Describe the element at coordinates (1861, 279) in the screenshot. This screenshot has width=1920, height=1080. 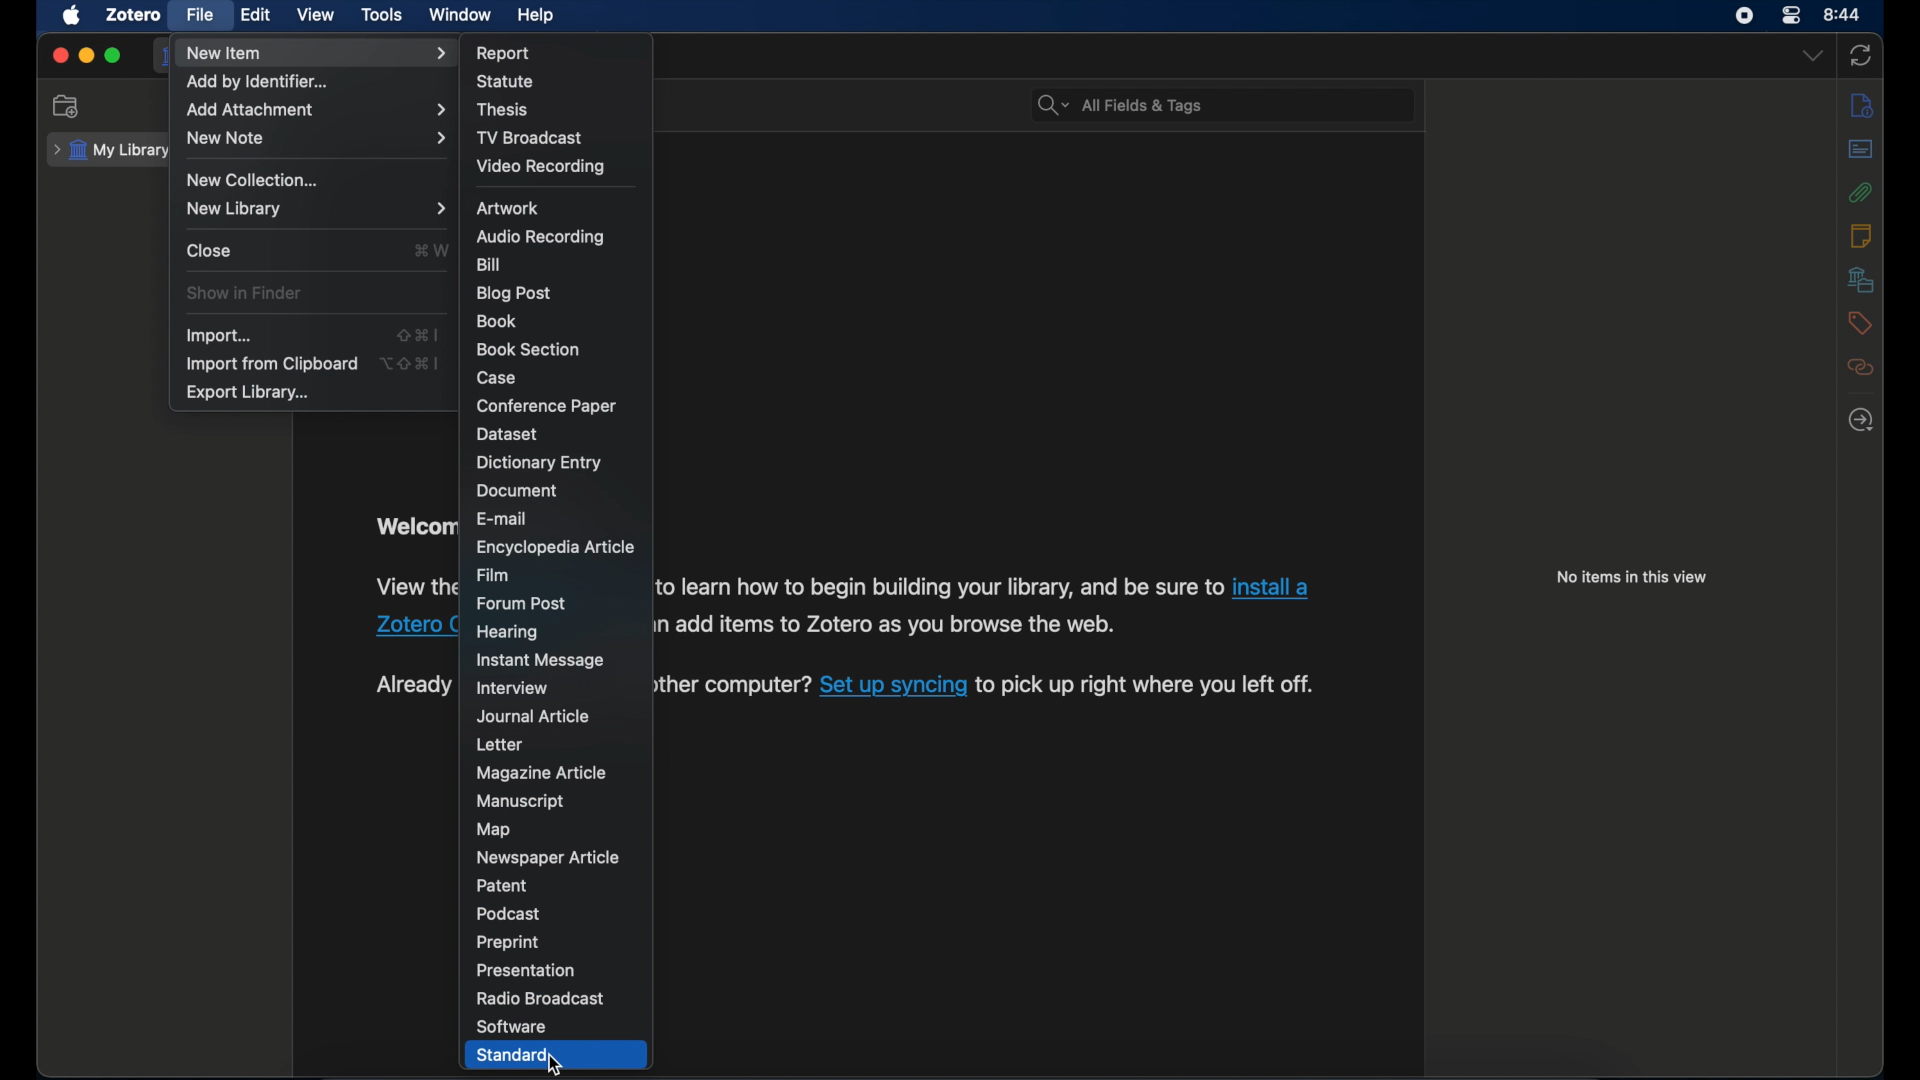
I see `libraries` at that location.